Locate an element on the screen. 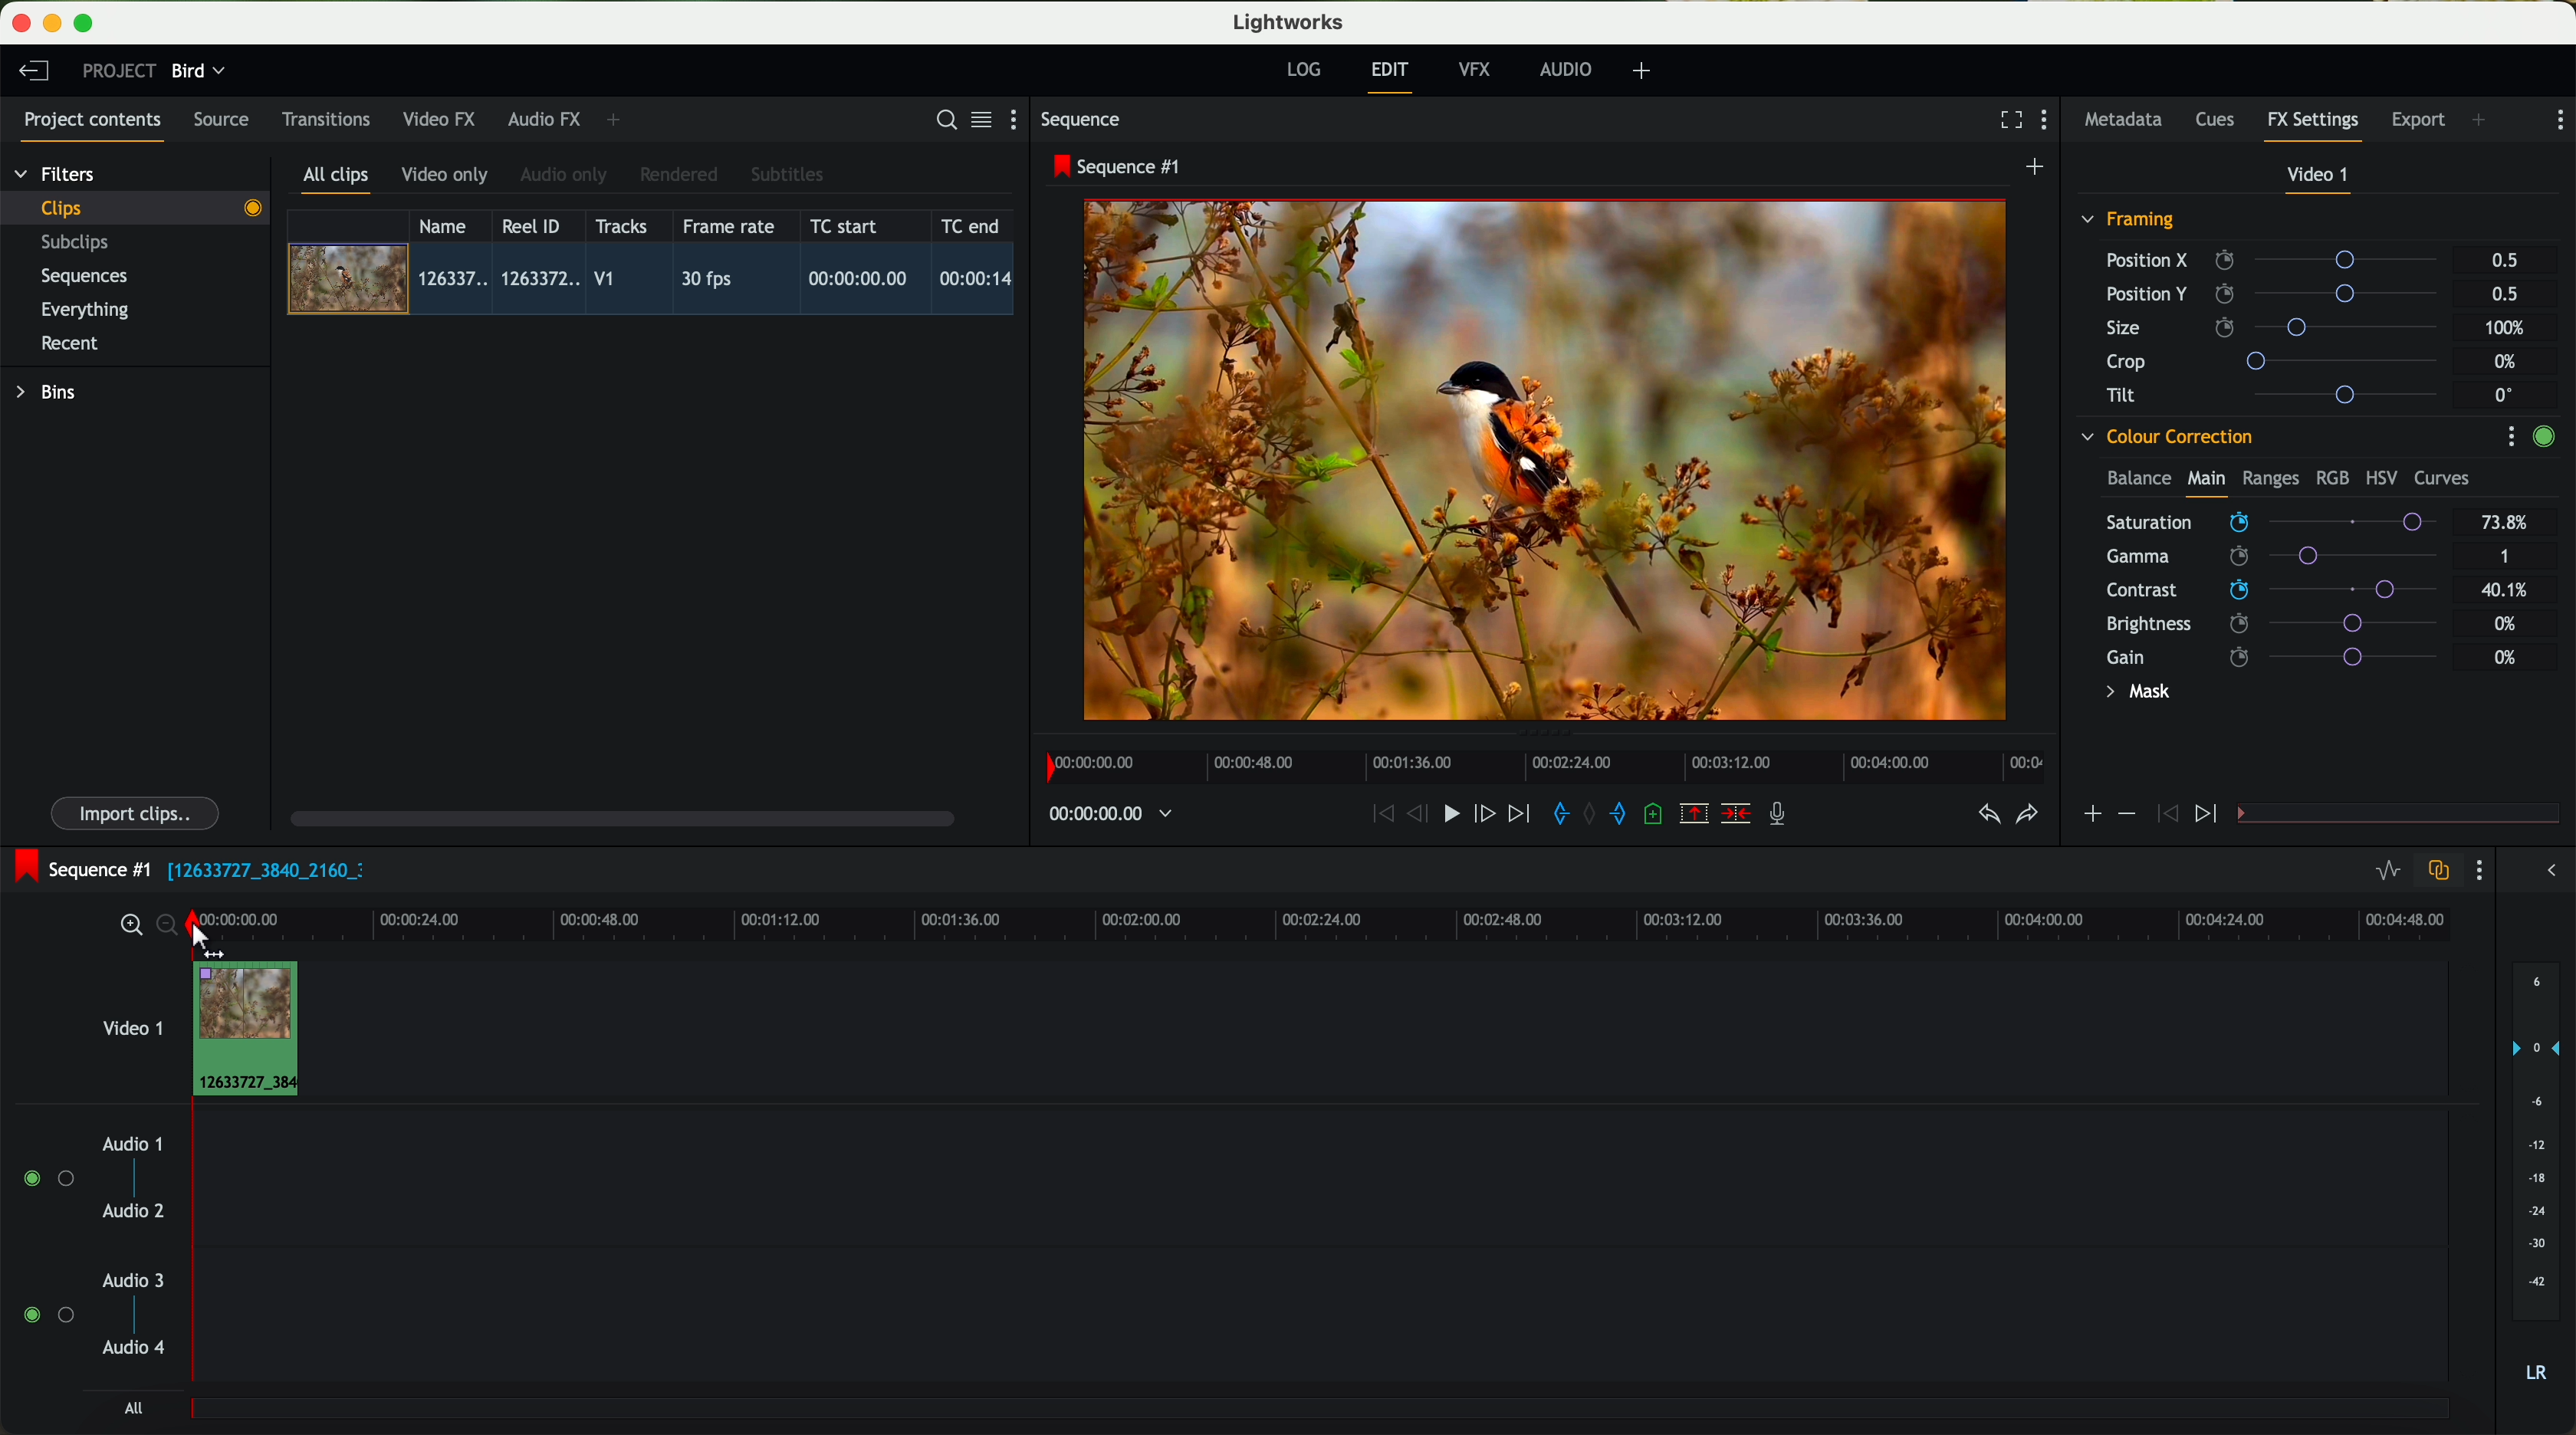  size is located at coordinates (2277, 328).